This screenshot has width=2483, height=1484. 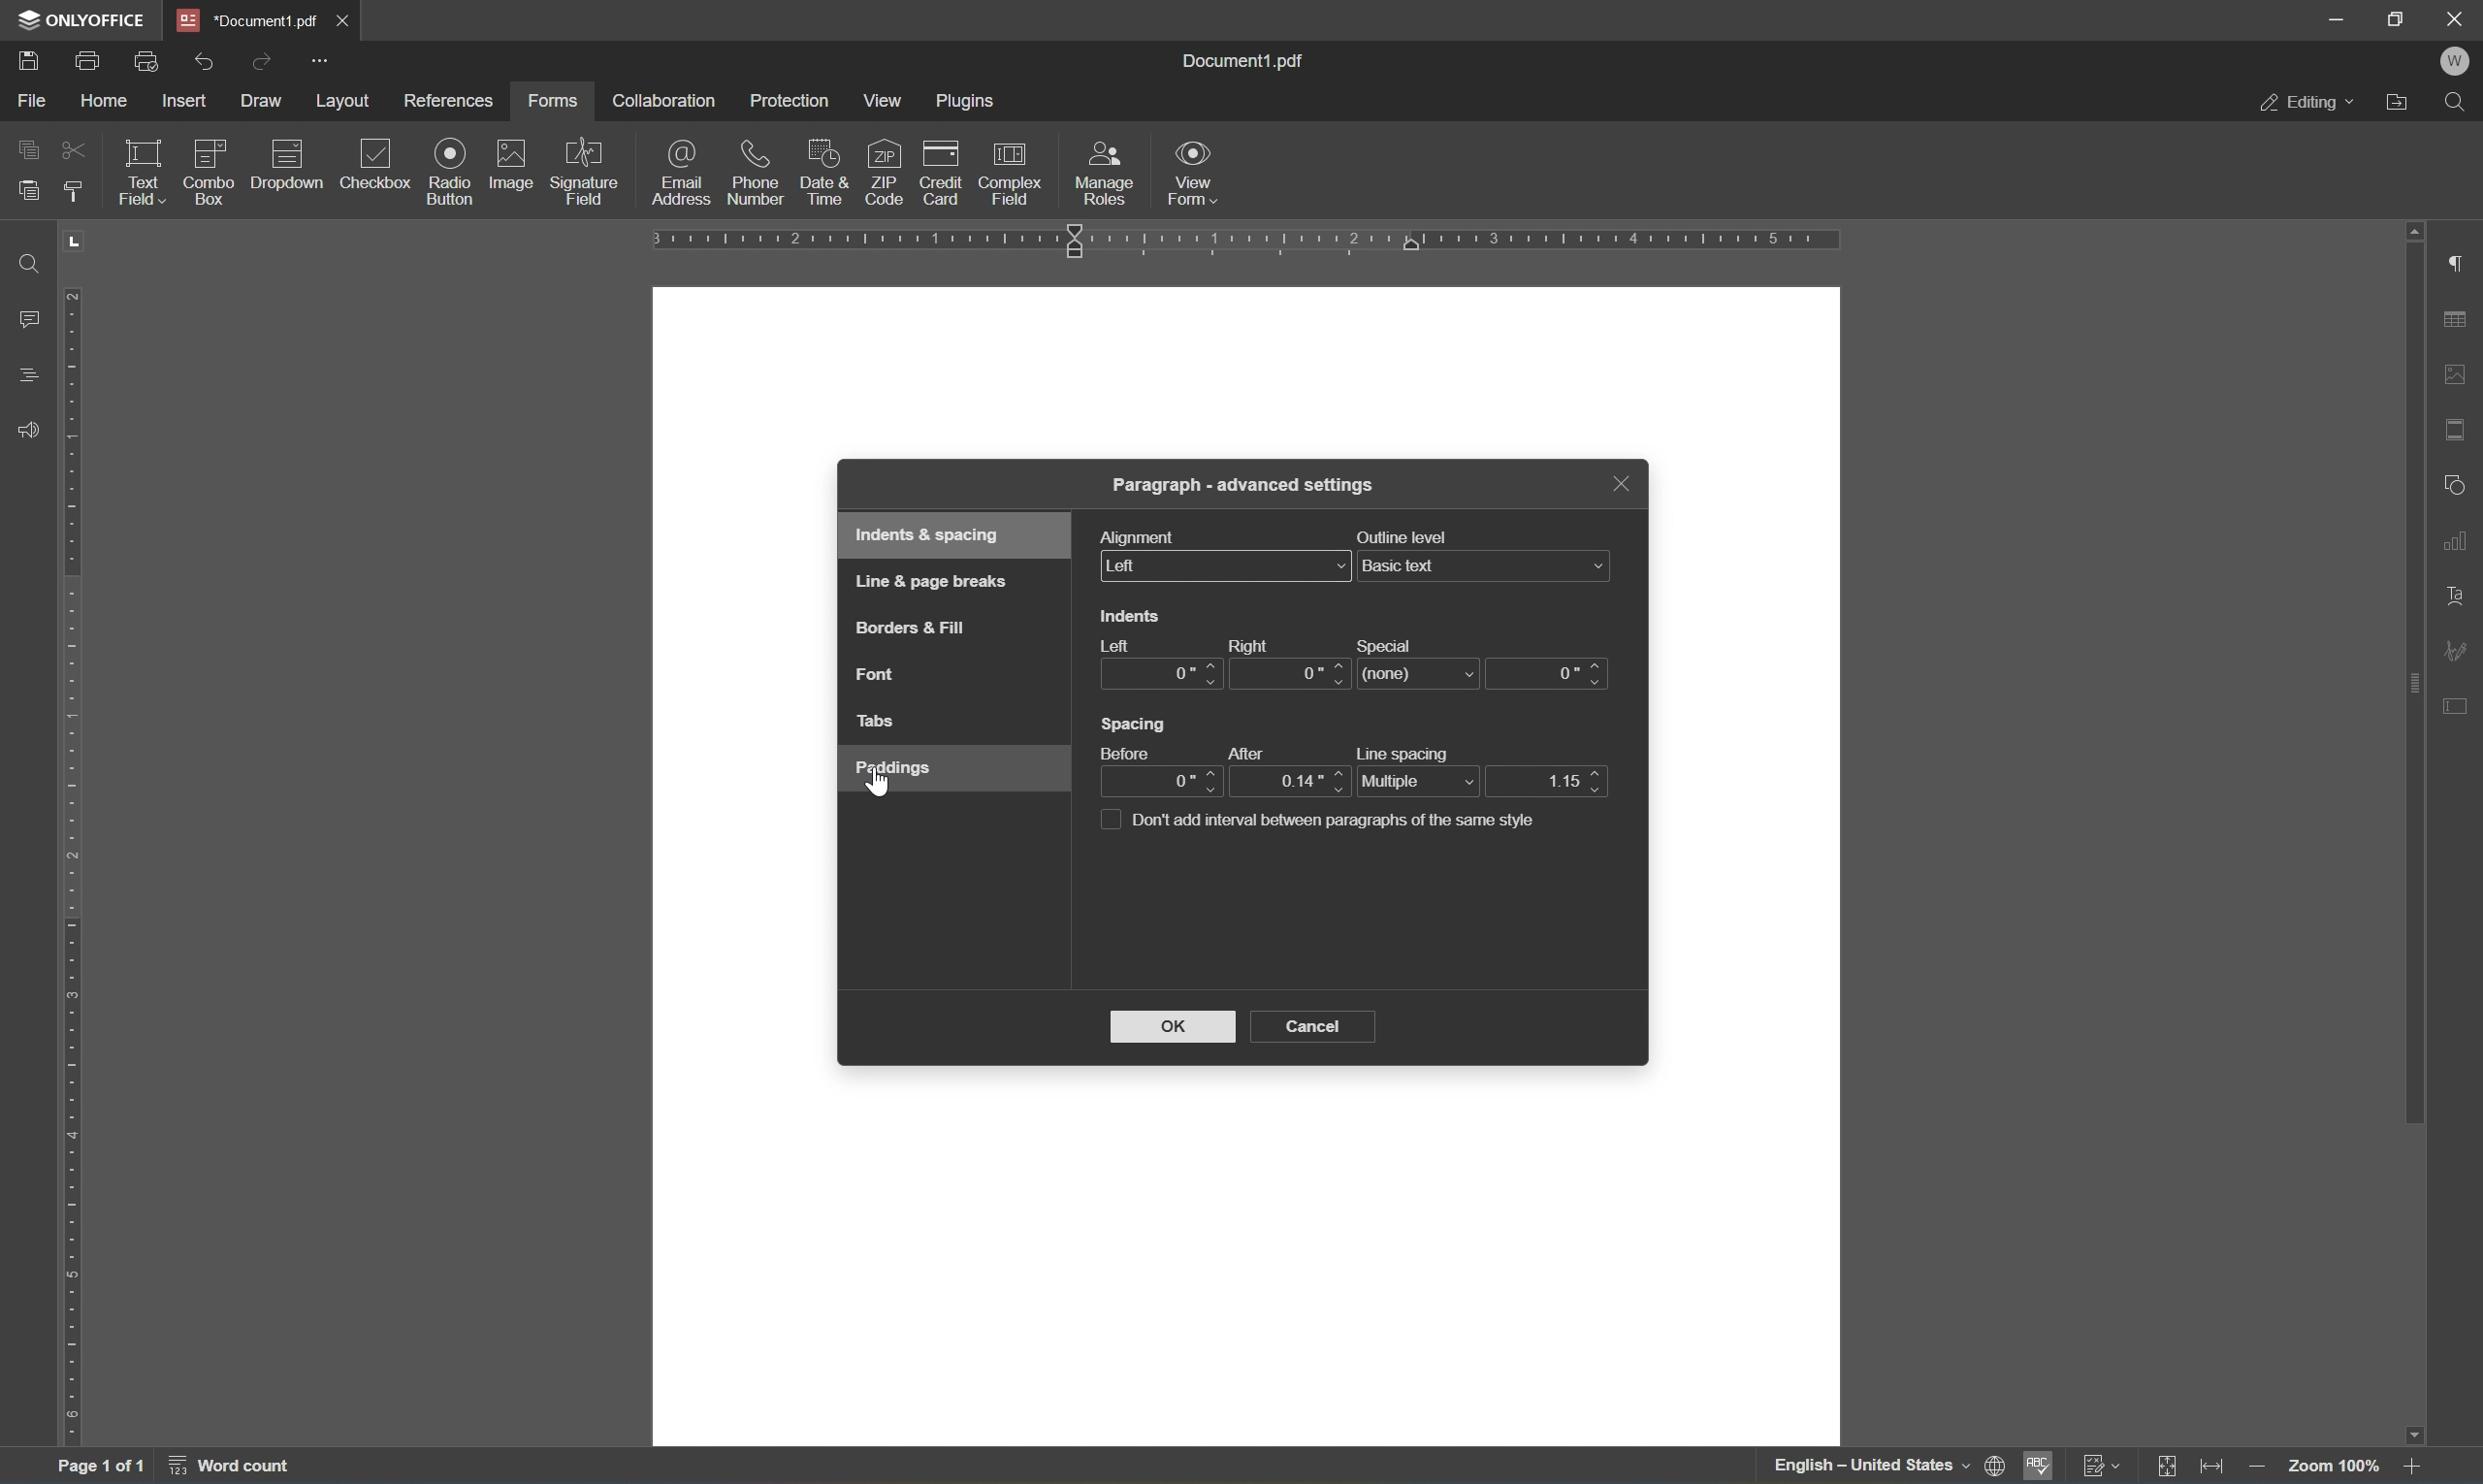 What do you see at coordinates (2337, 18) in the screenshot?
I see `minimize` at bounding box center [2337, 18].